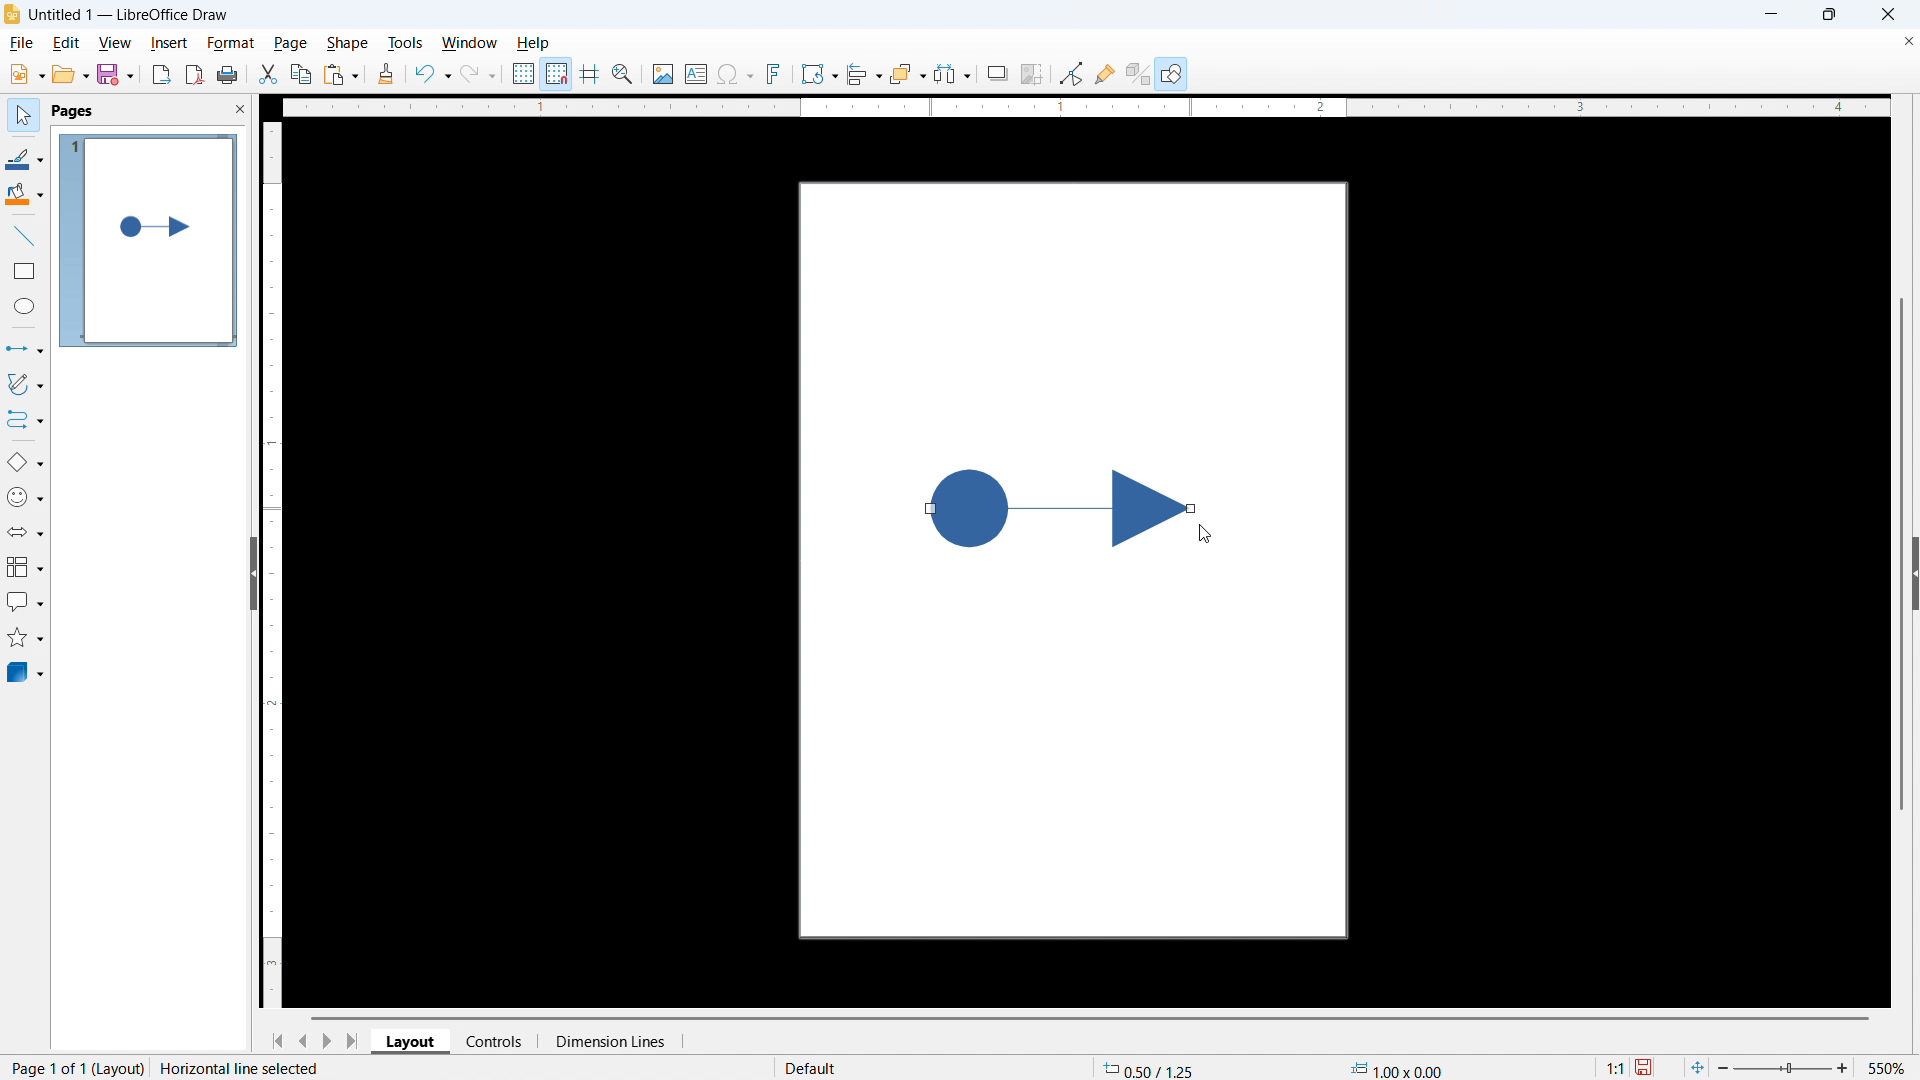 The image size is (1920, 1080). I want to click on Toggle point edit mode , so click(1072, 72).